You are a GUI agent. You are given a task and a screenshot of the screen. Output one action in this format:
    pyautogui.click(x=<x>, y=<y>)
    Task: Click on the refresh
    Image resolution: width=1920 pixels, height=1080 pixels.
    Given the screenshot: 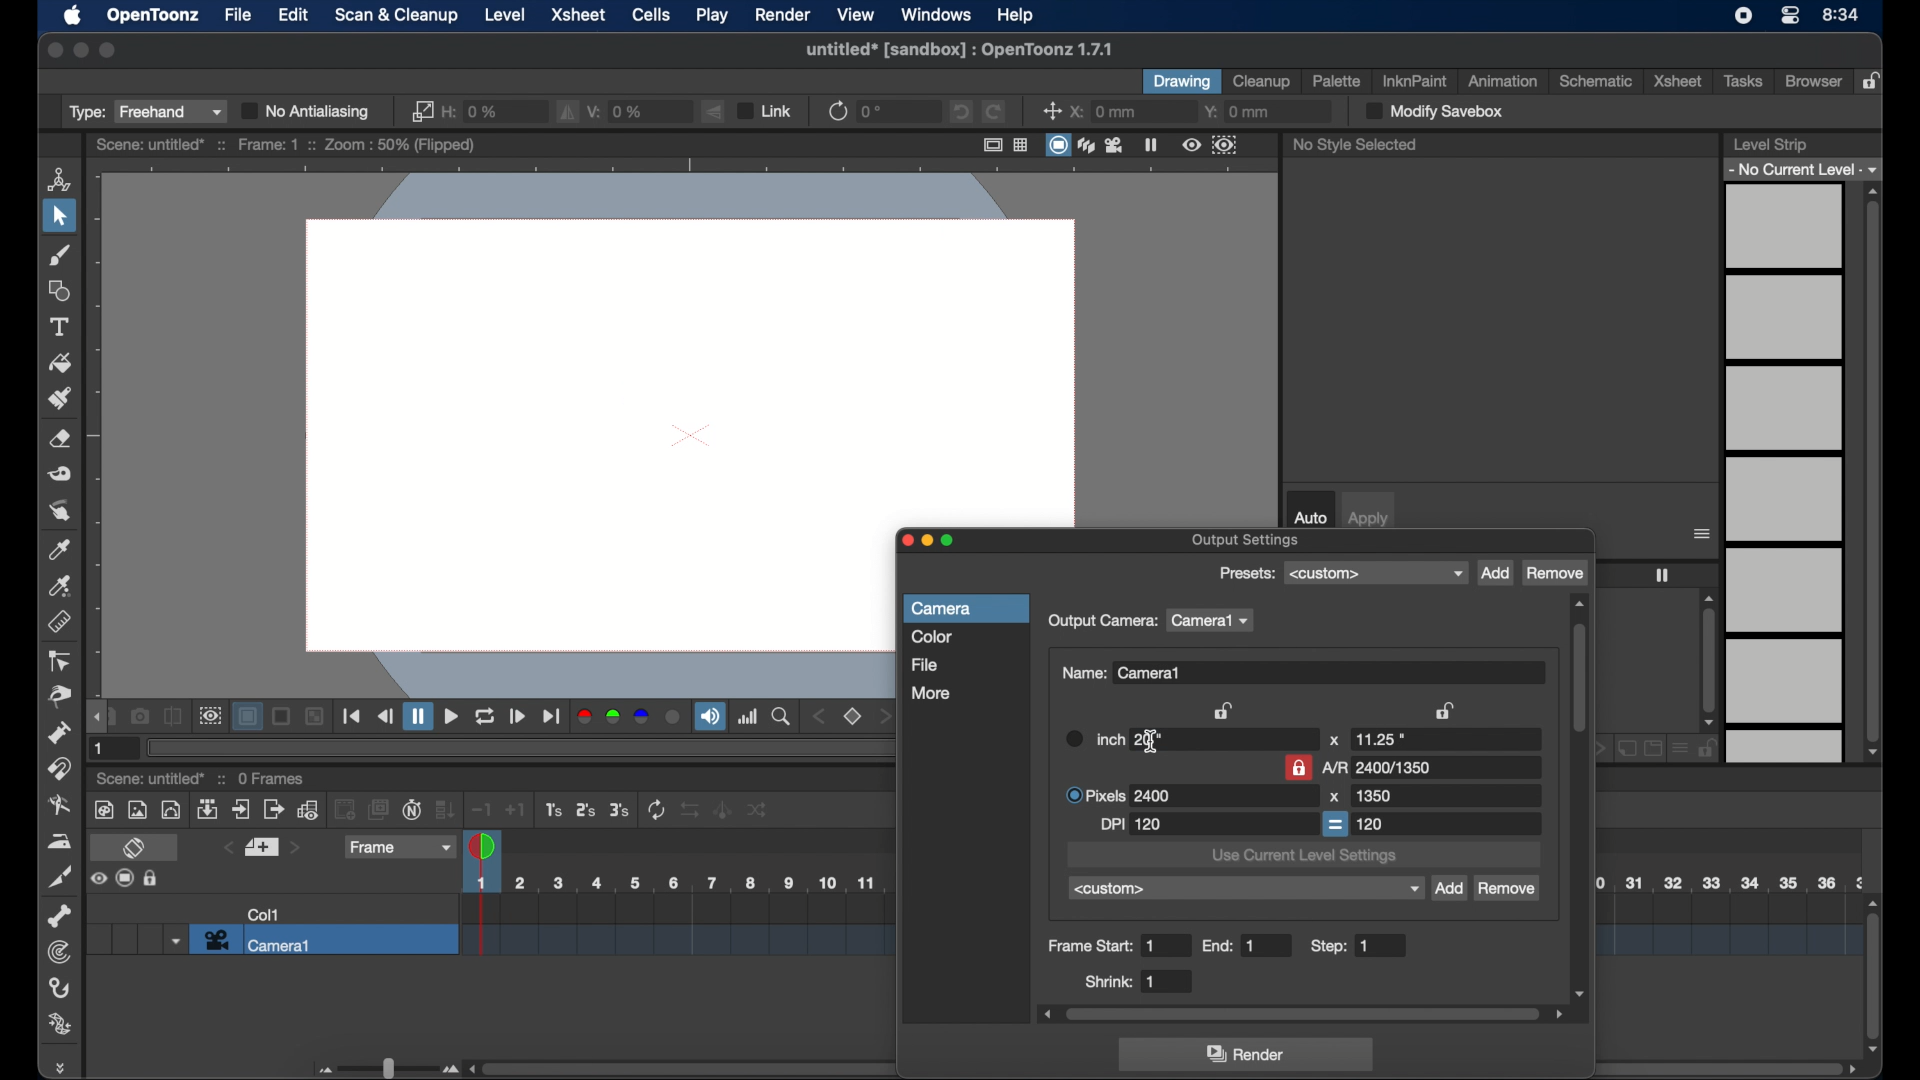 What is the action you would take?
    pyautogui.click(x=836, y=110)
    